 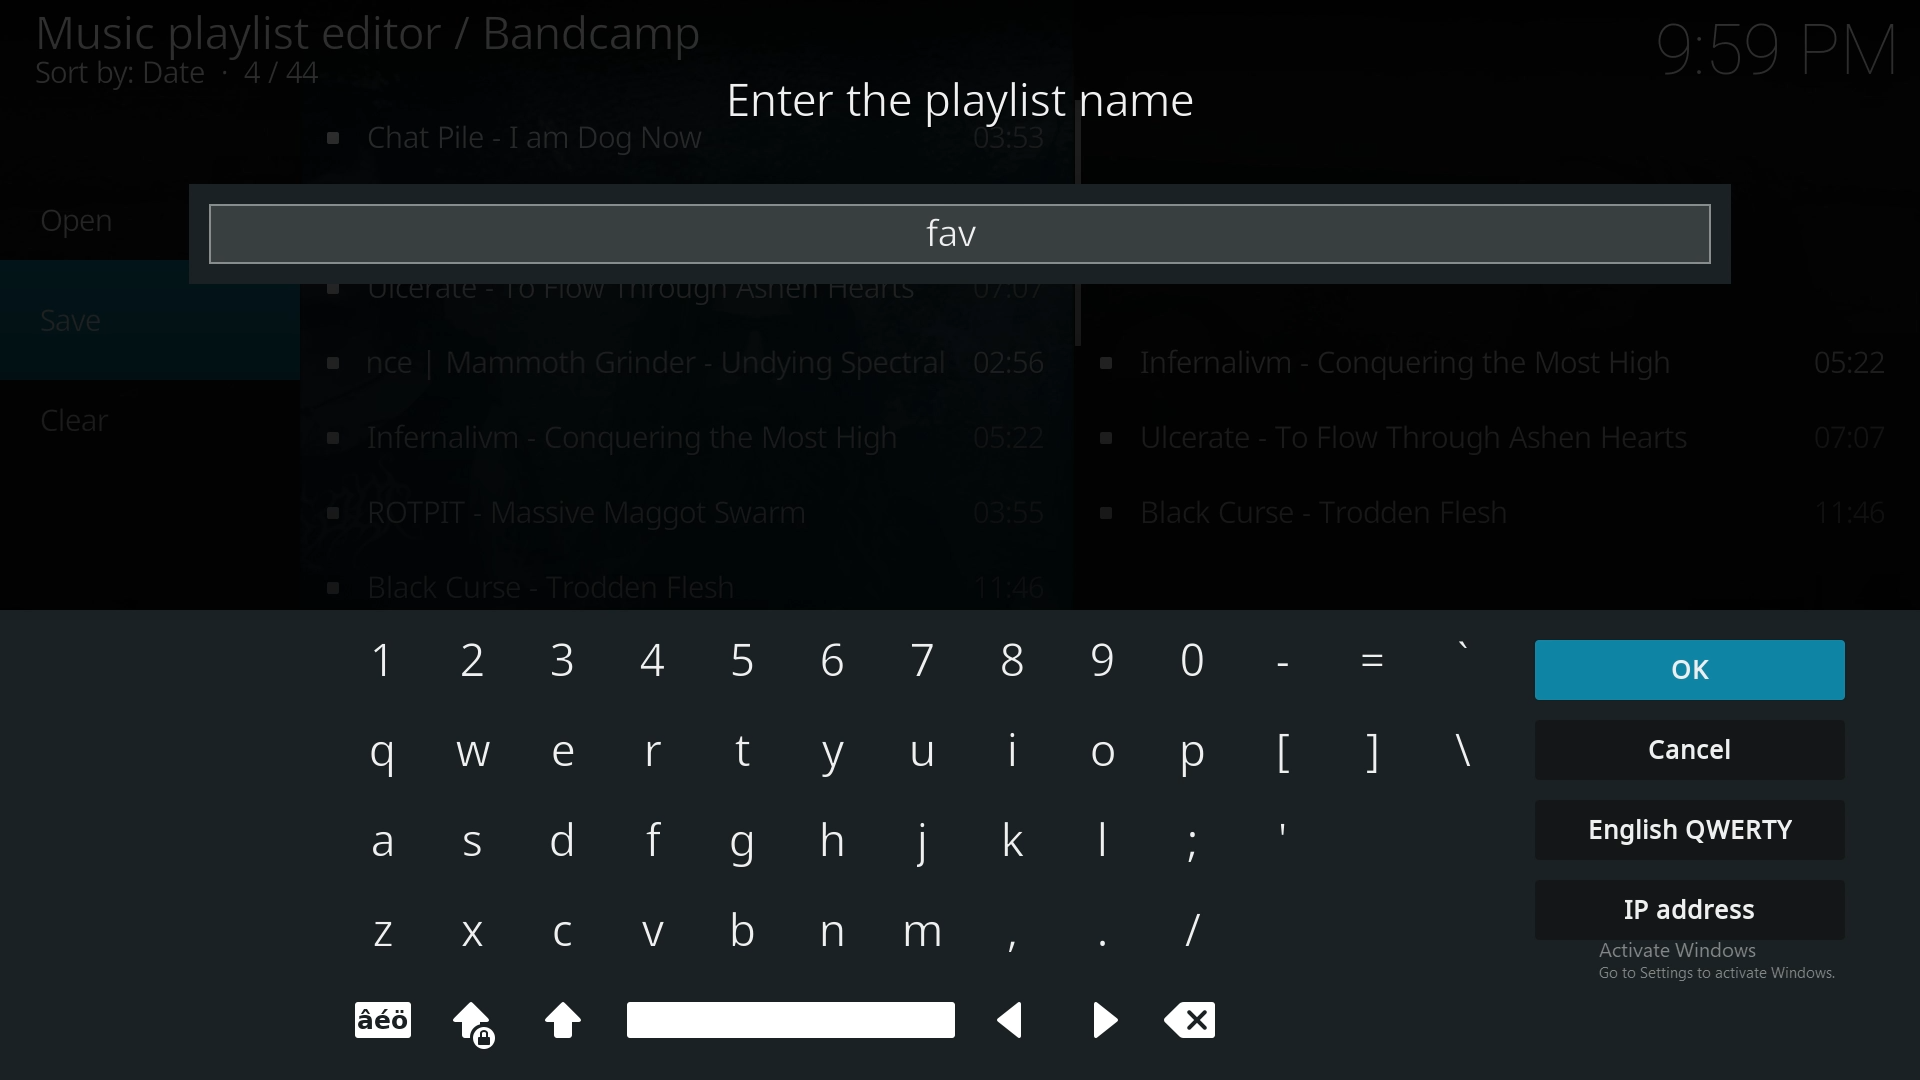 I want to click on Clear, so click(x=66, y=423).